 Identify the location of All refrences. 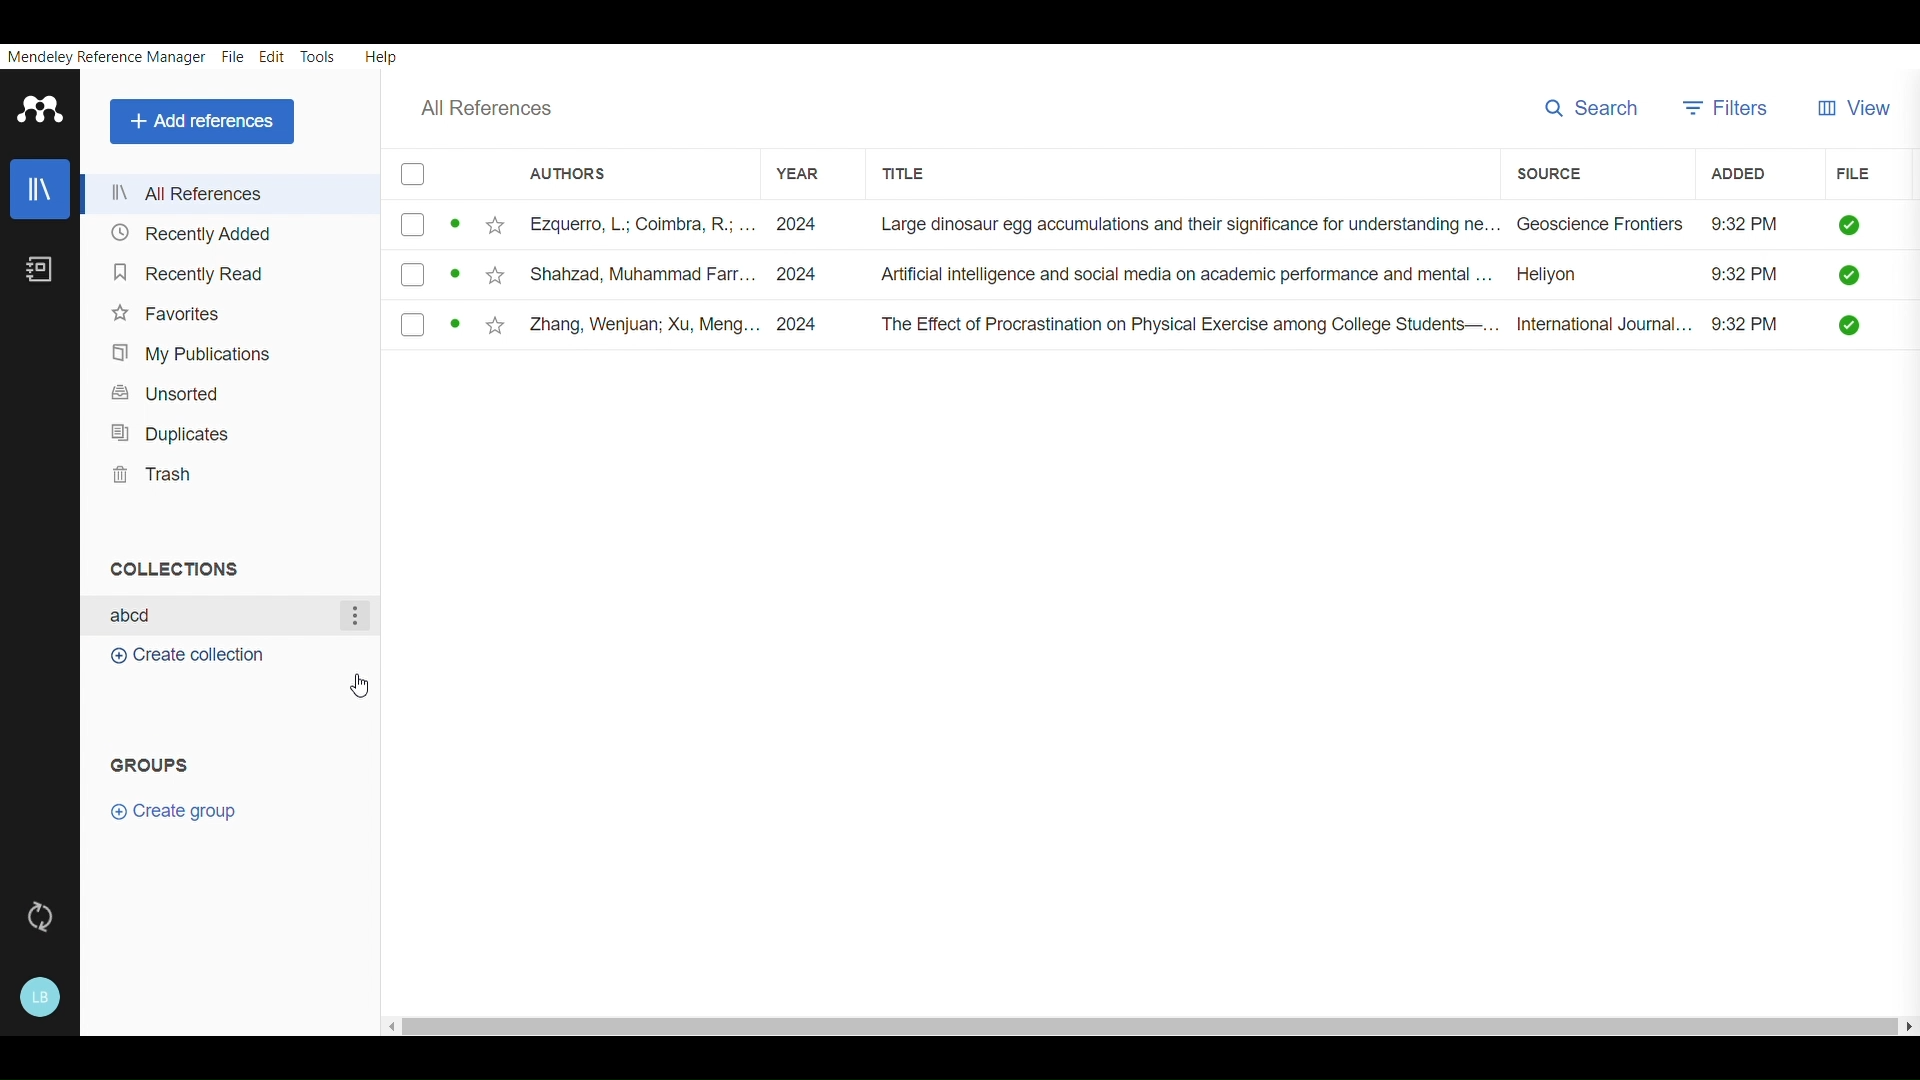
(189, 194).